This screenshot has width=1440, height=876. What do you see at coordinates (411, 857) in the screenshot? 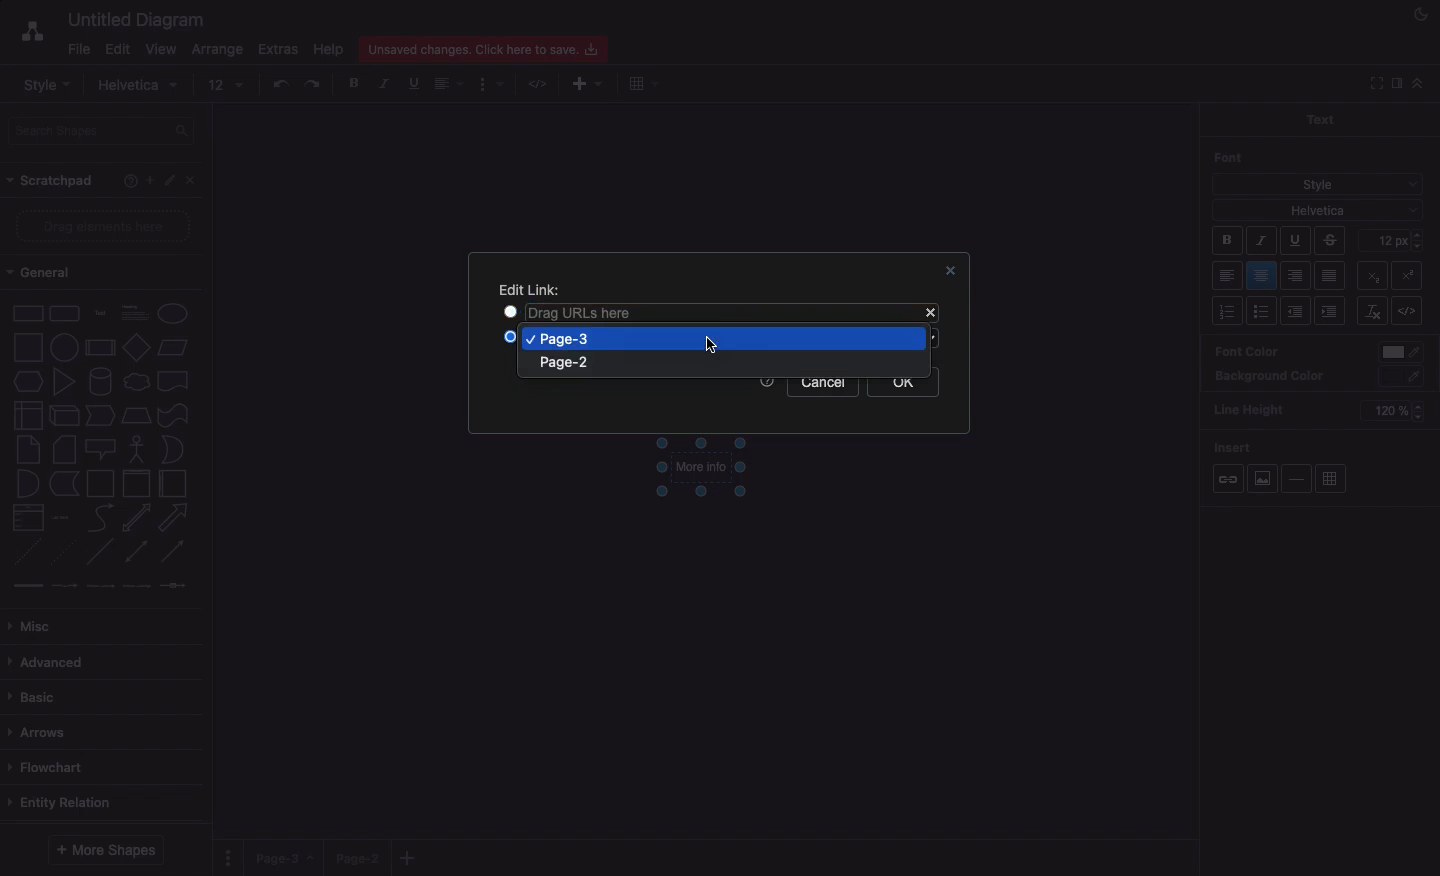
I see `Add` at bounding box center [411, 857].